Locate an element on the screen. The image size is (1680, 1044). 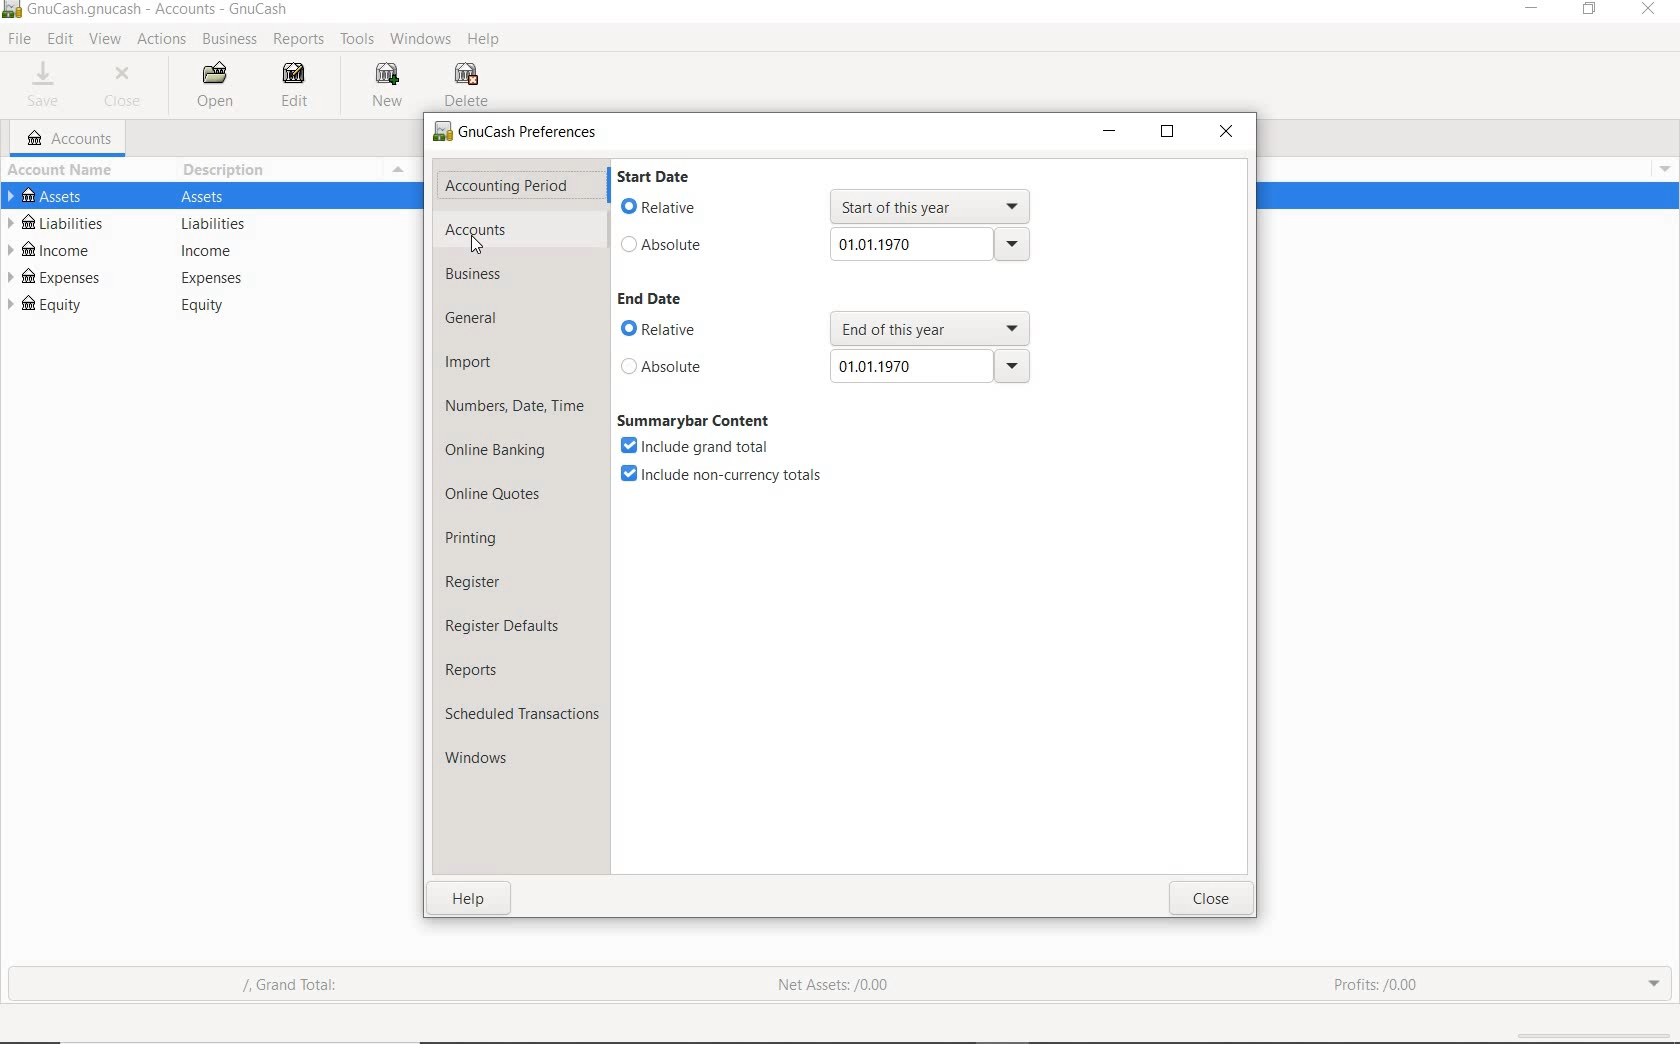
reports is located at coordinates (477, 669).